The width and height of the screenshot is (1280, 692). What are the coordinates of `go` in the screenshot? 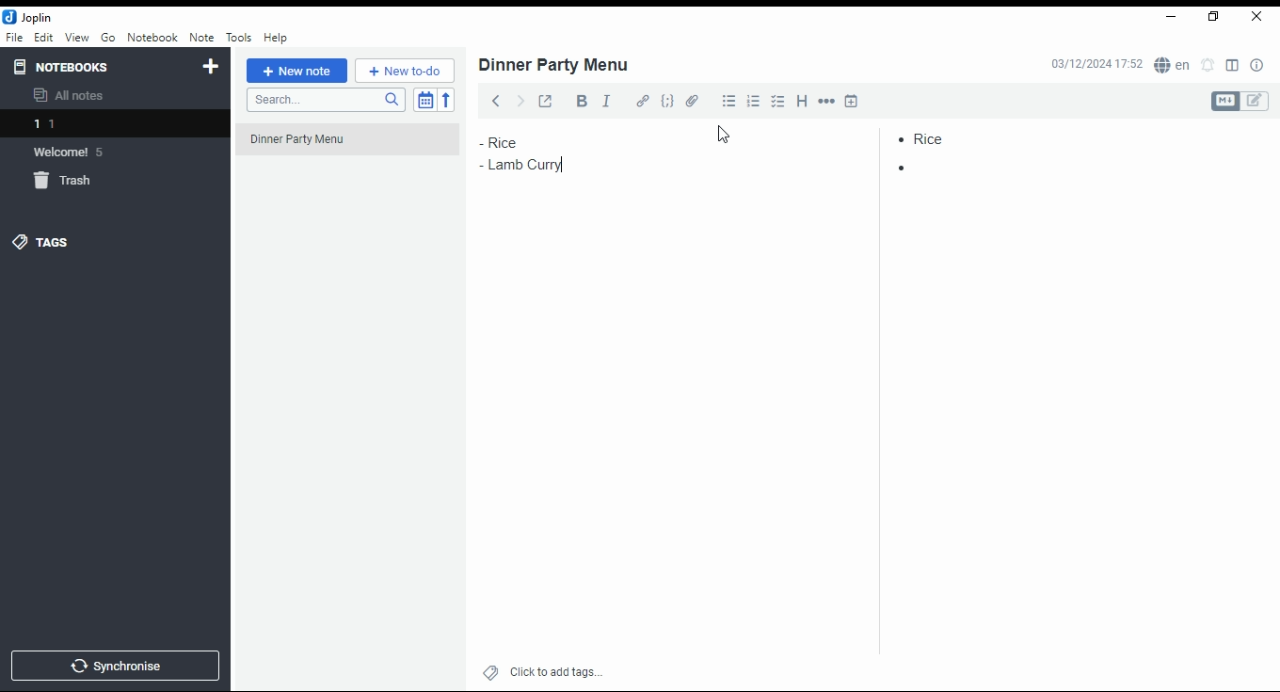 It's located at (108, 38).